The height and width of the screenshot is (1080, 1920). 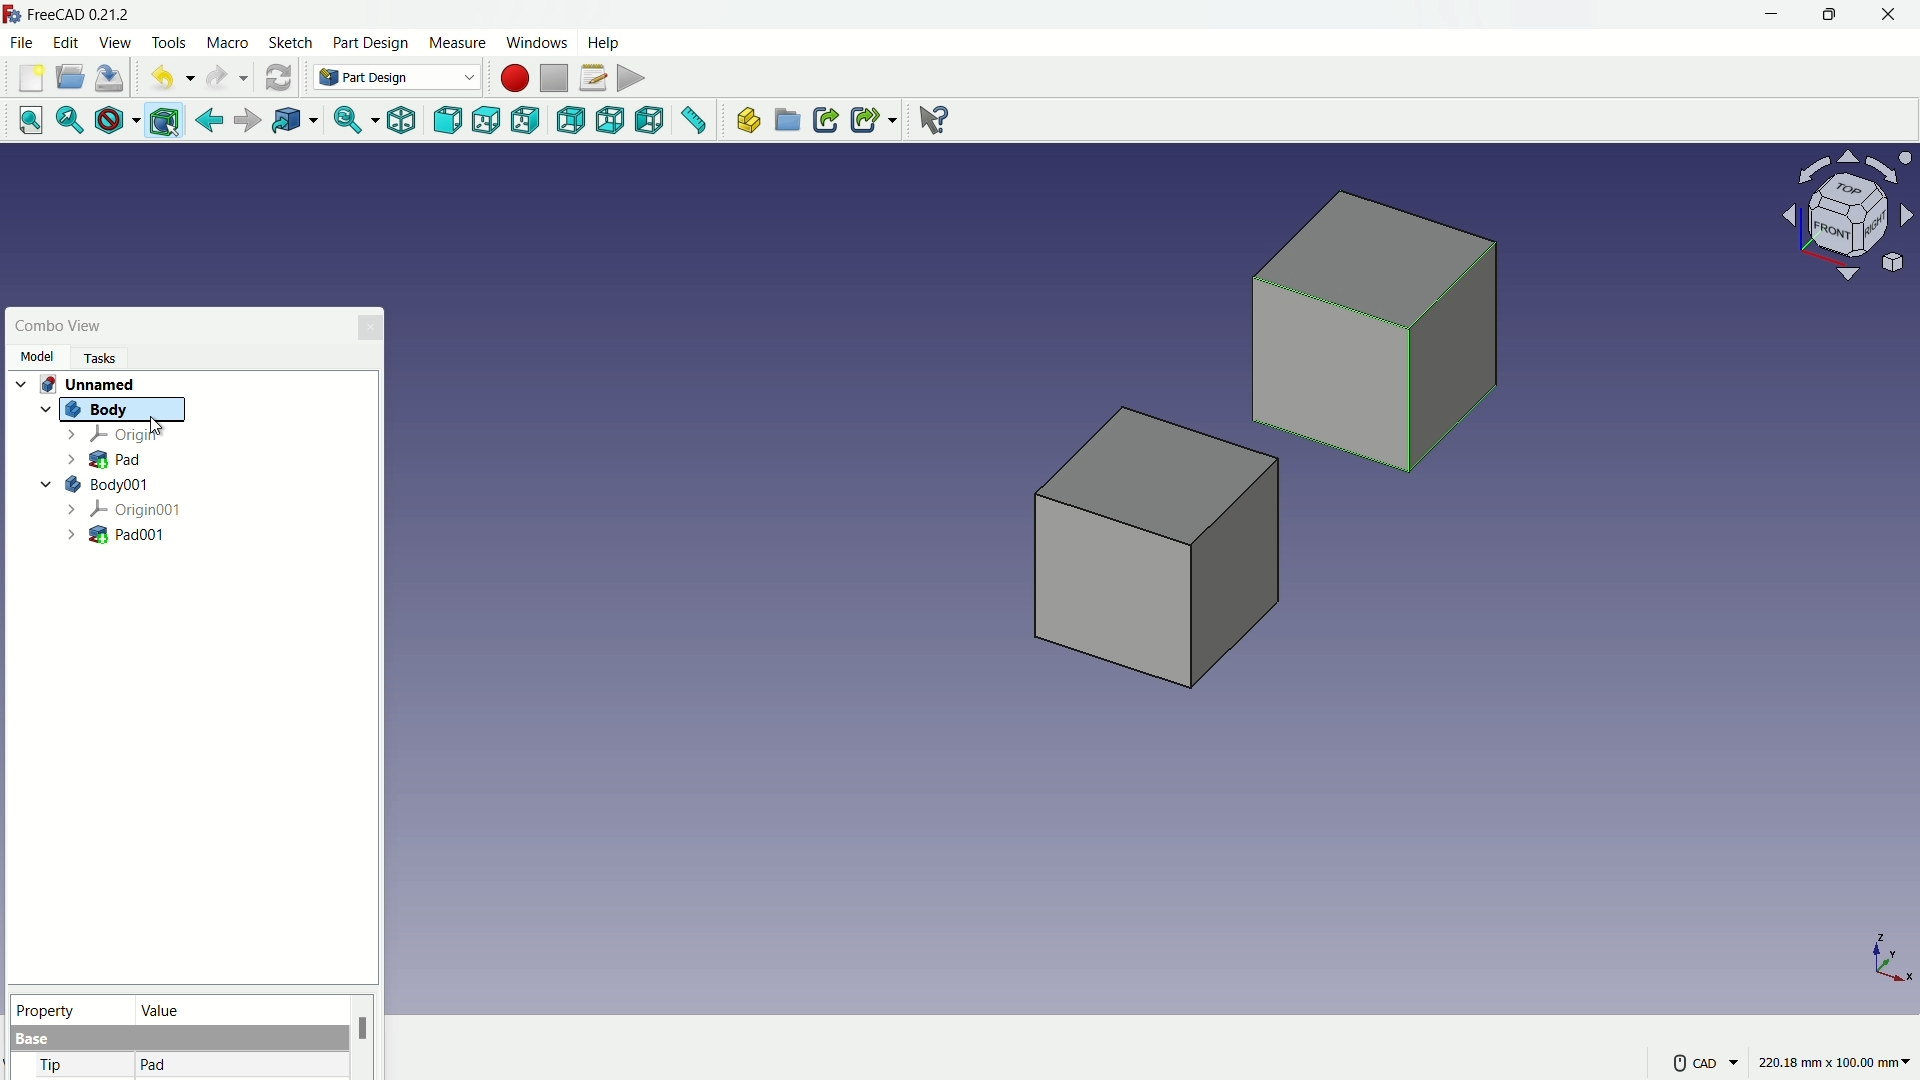 What do you see at coordinates (114, 42) in the screenshot?
I see `view` at bounding box center [114, 42].